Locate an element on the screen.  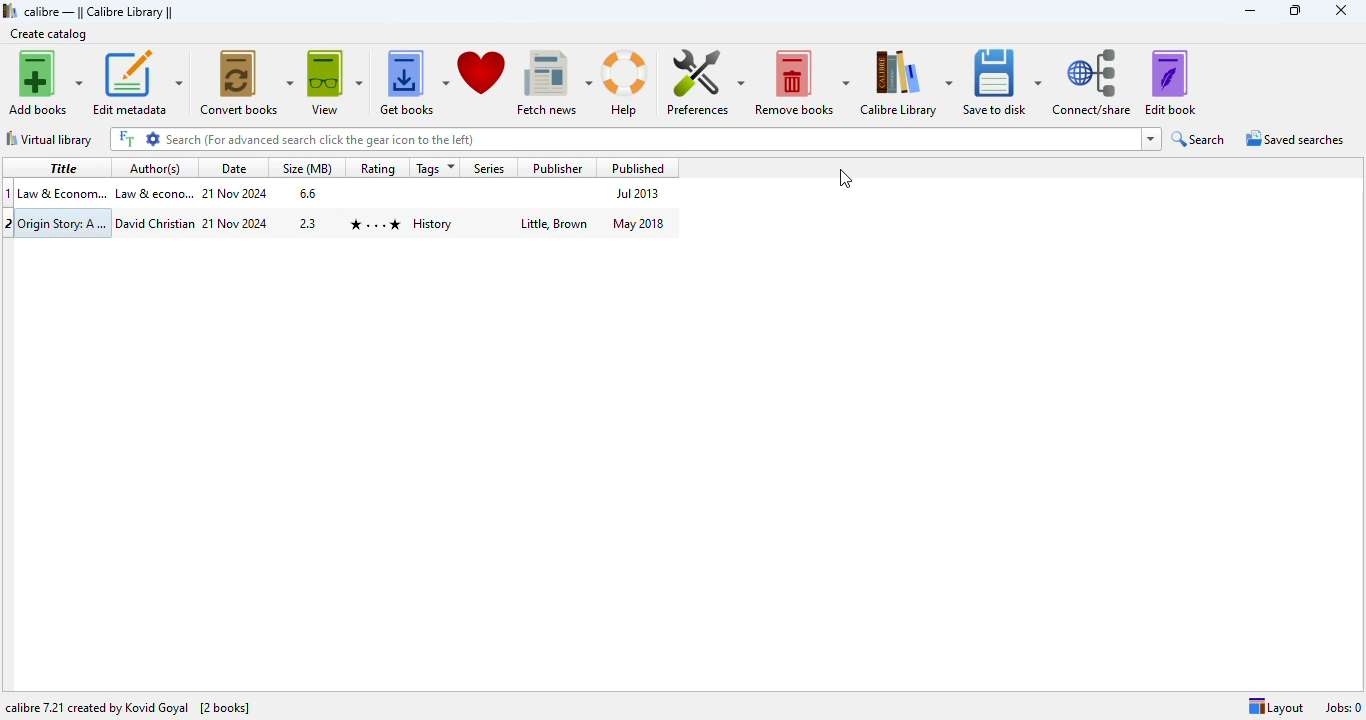
cursor is located at coordinates (845, 179).